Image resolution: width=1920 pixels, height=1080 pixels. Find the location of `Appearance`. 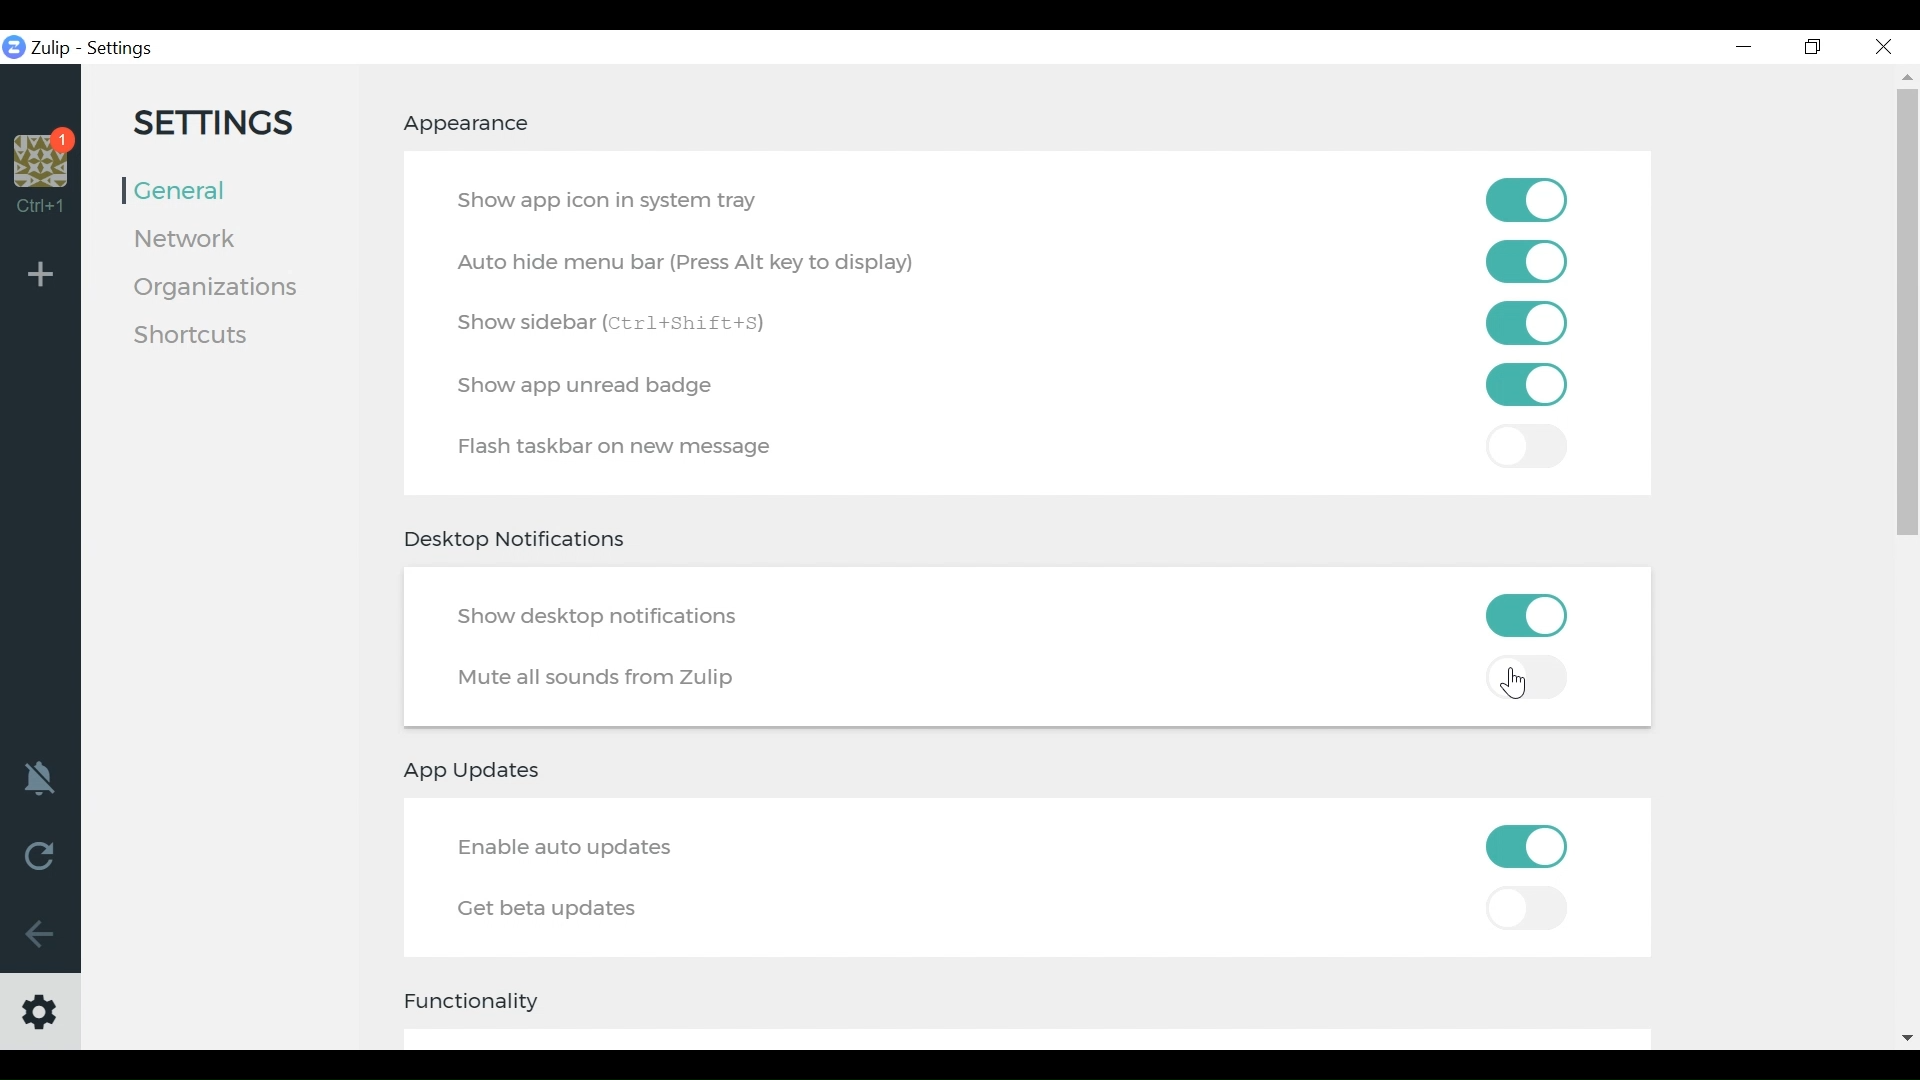

Appearance is located at coordinates (470, 124).